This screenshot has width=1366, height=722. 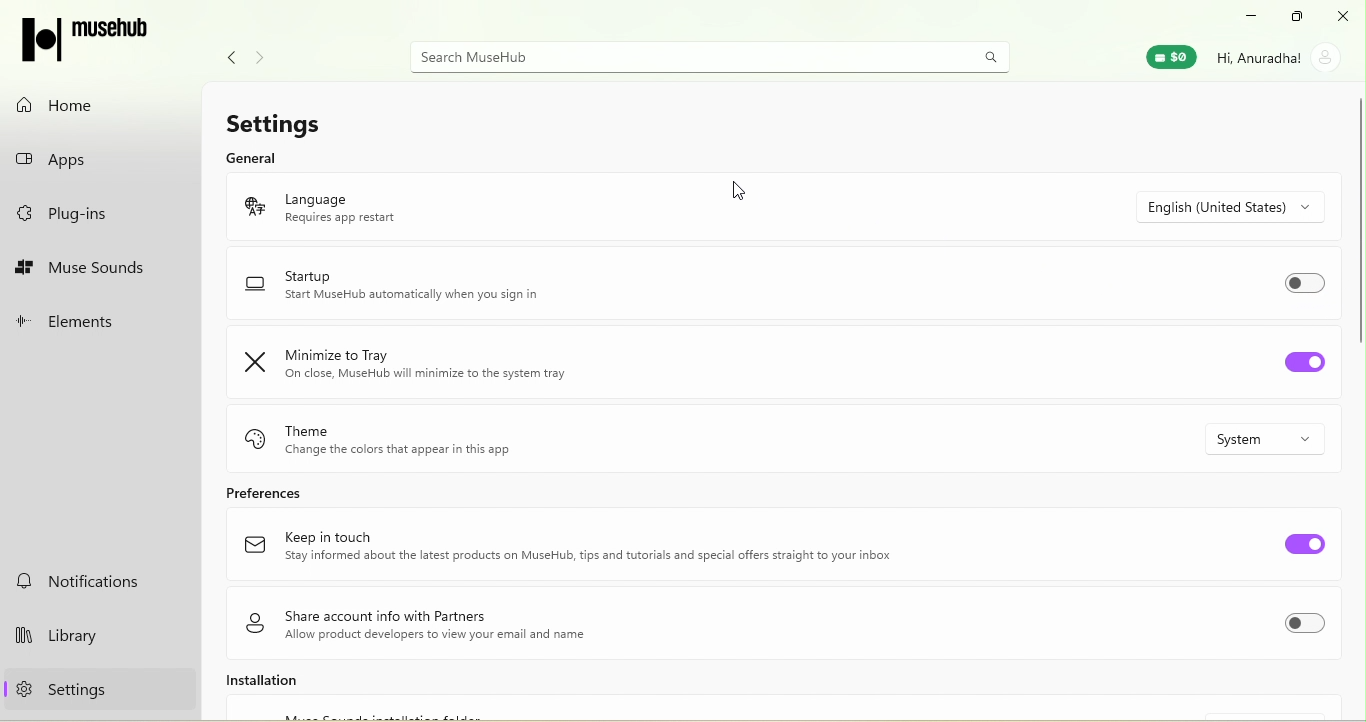 What do you see at coordinates (94, 218) in the screenshot?
I see `plug-ins` at bounding box center [94, 218].